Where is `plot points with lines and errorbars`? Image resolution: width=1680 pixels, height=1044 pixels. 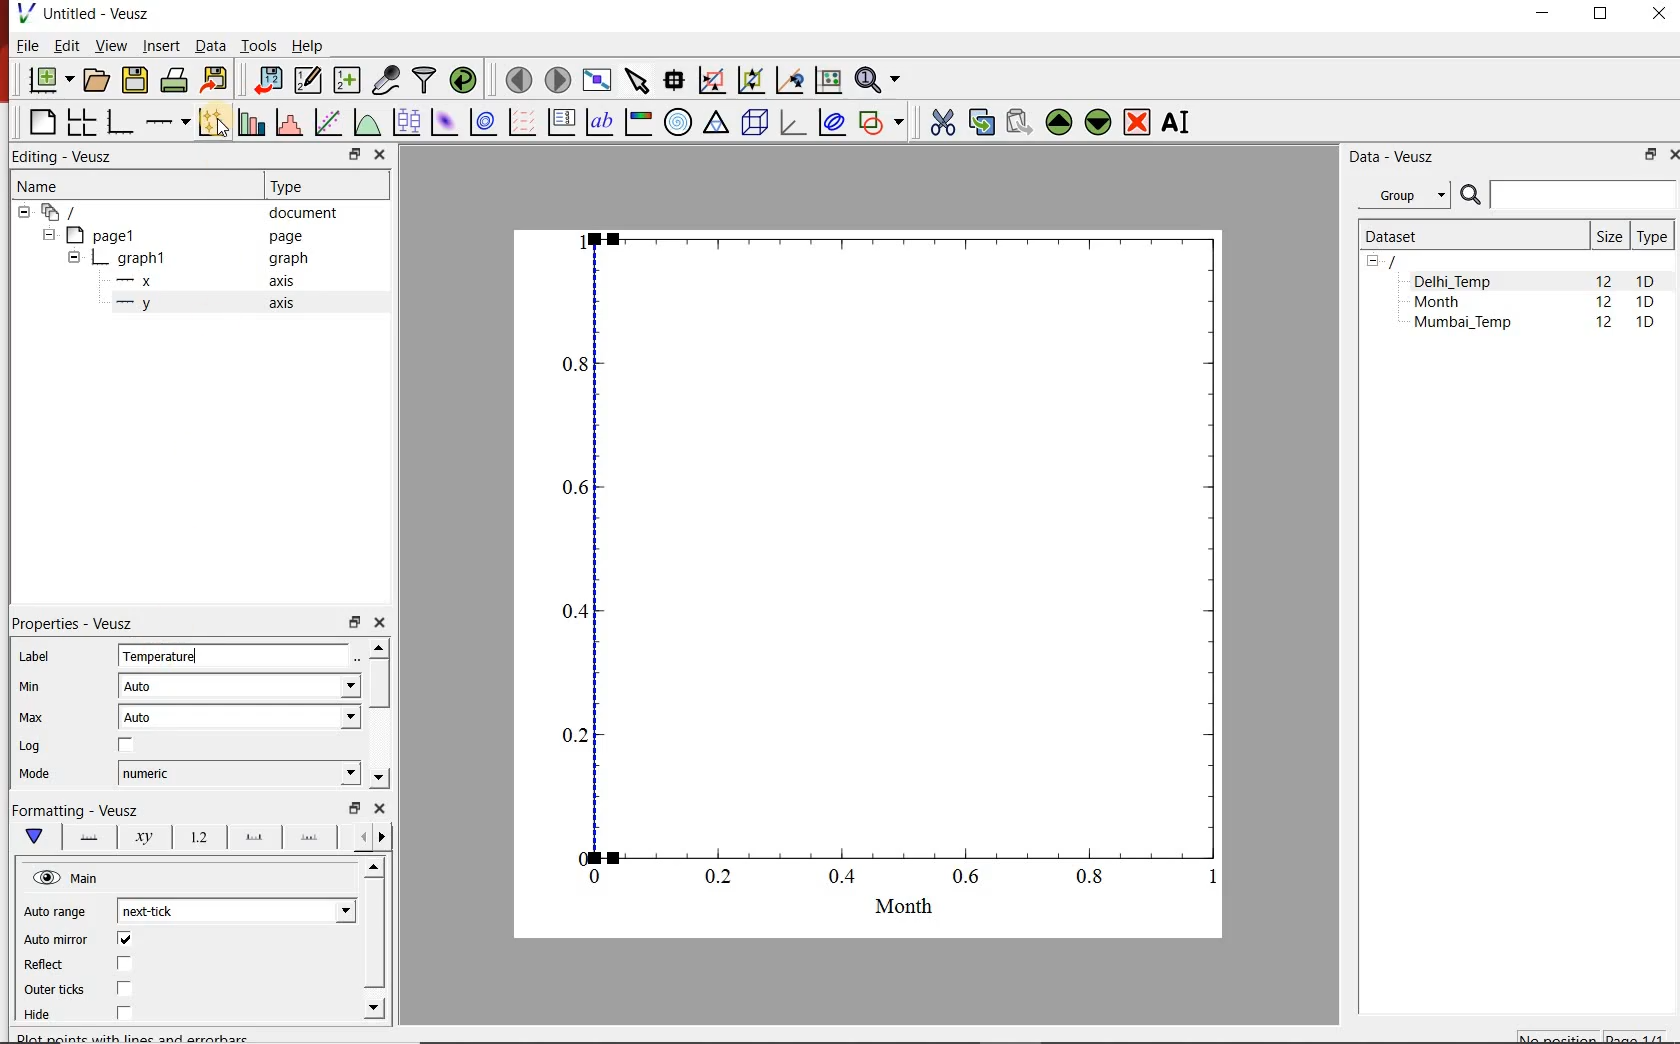 plot points with lines and errorbars is located at coordinates (210, 123).